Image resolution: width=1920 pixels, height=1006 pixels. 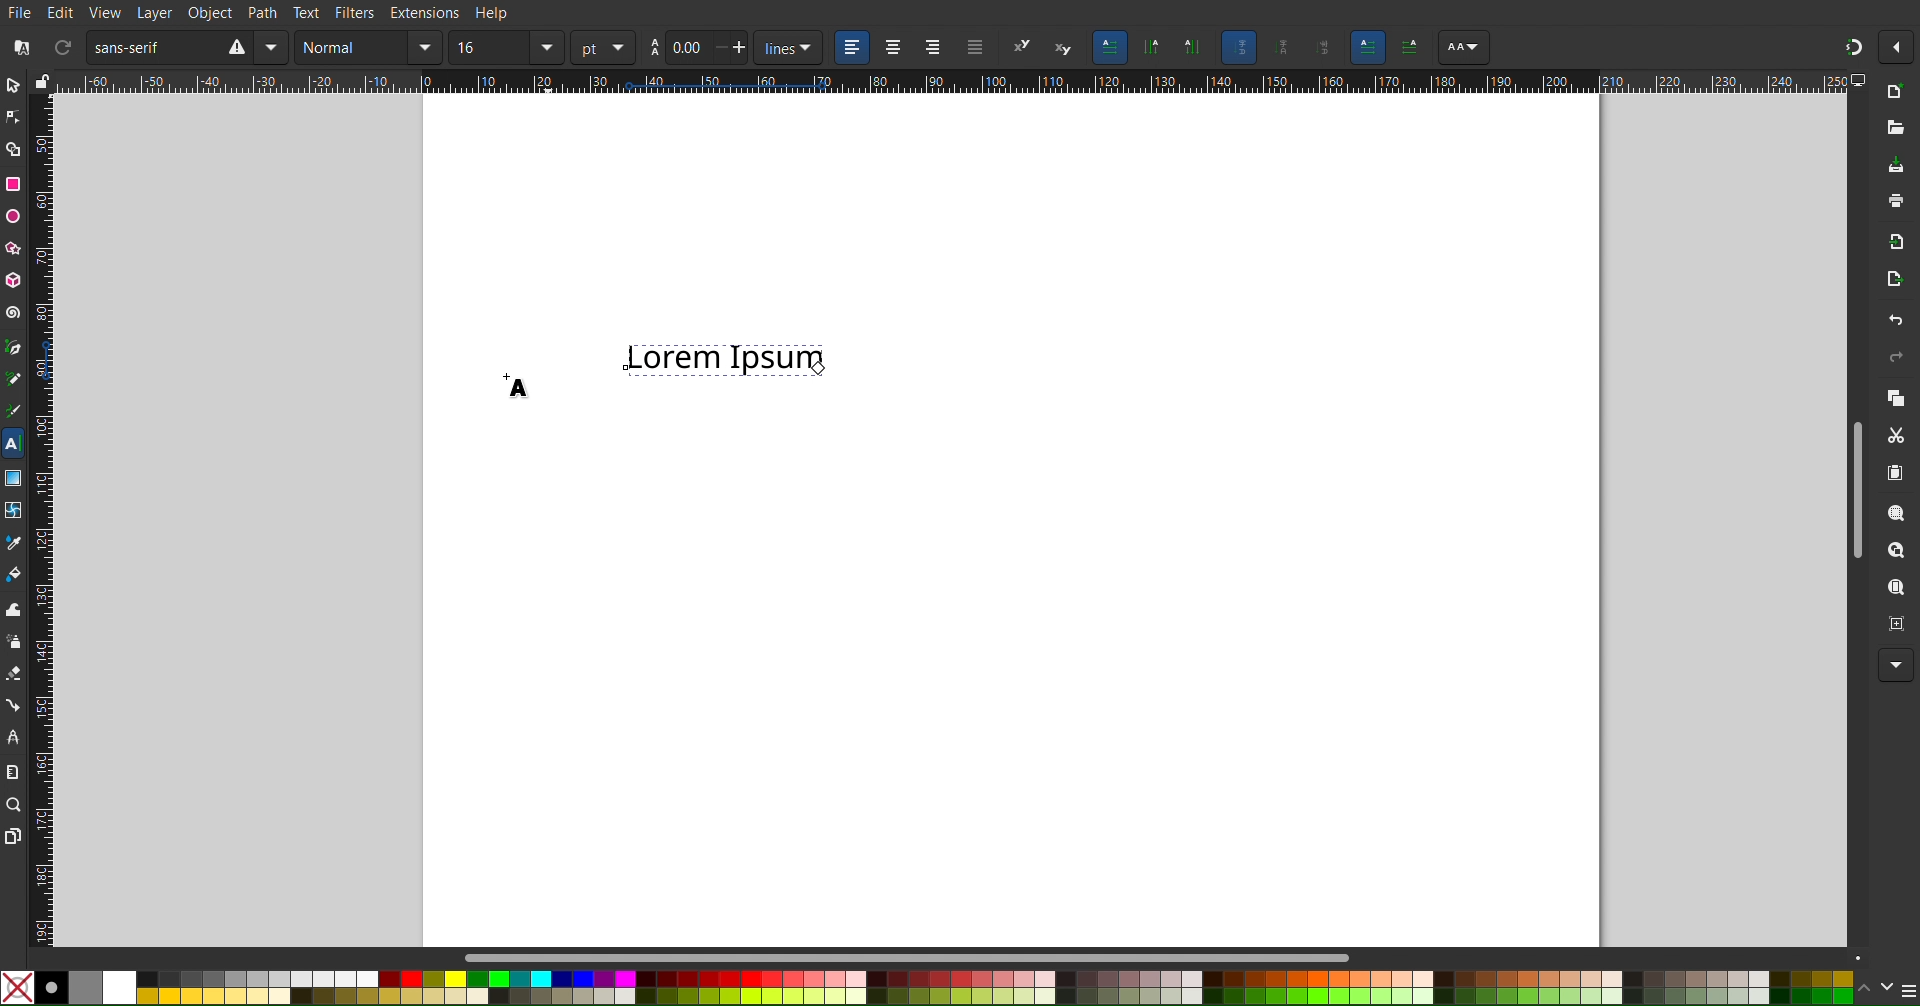 What do you see at coordinates (603, 47) in the screenshot?
I see `pt menu` at bounding box center [603, 47].